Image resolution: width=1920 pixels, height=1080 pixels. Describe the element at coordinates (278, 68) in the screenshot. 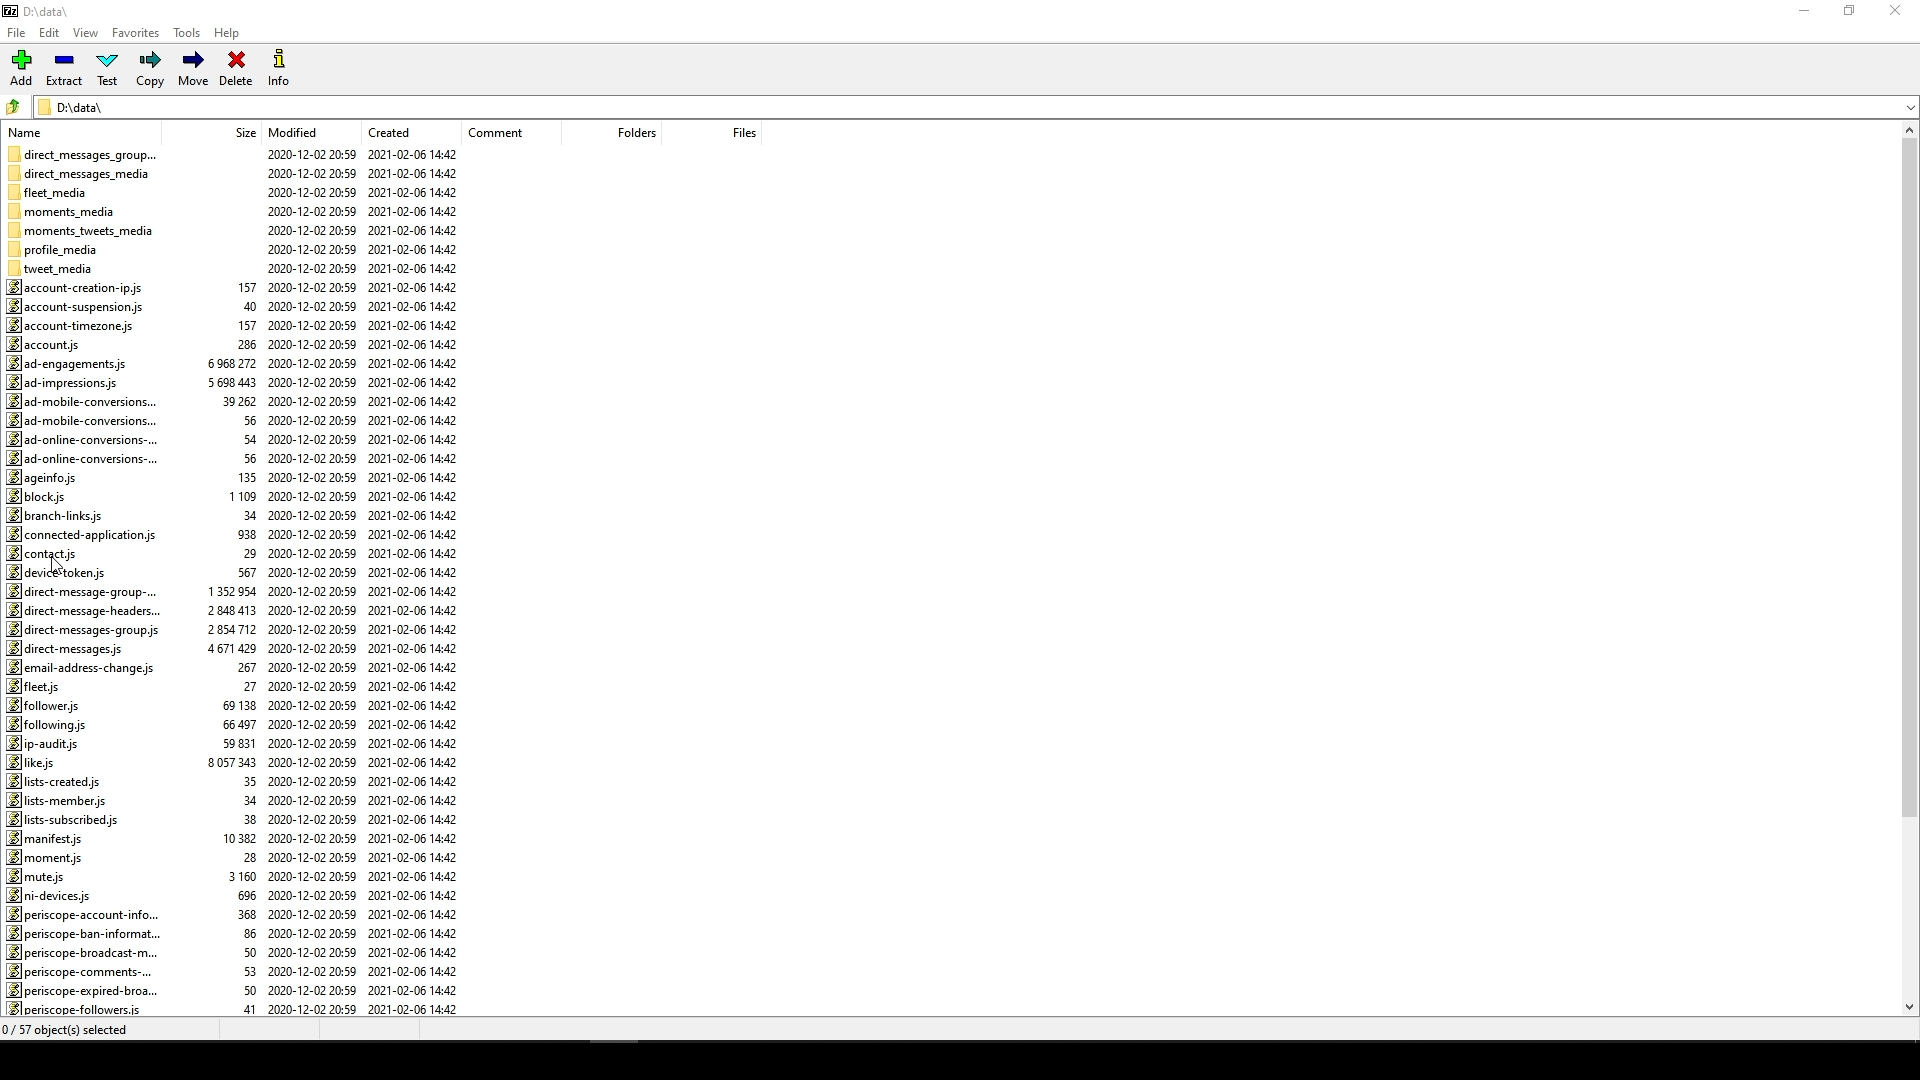

I see `Info` at that location.